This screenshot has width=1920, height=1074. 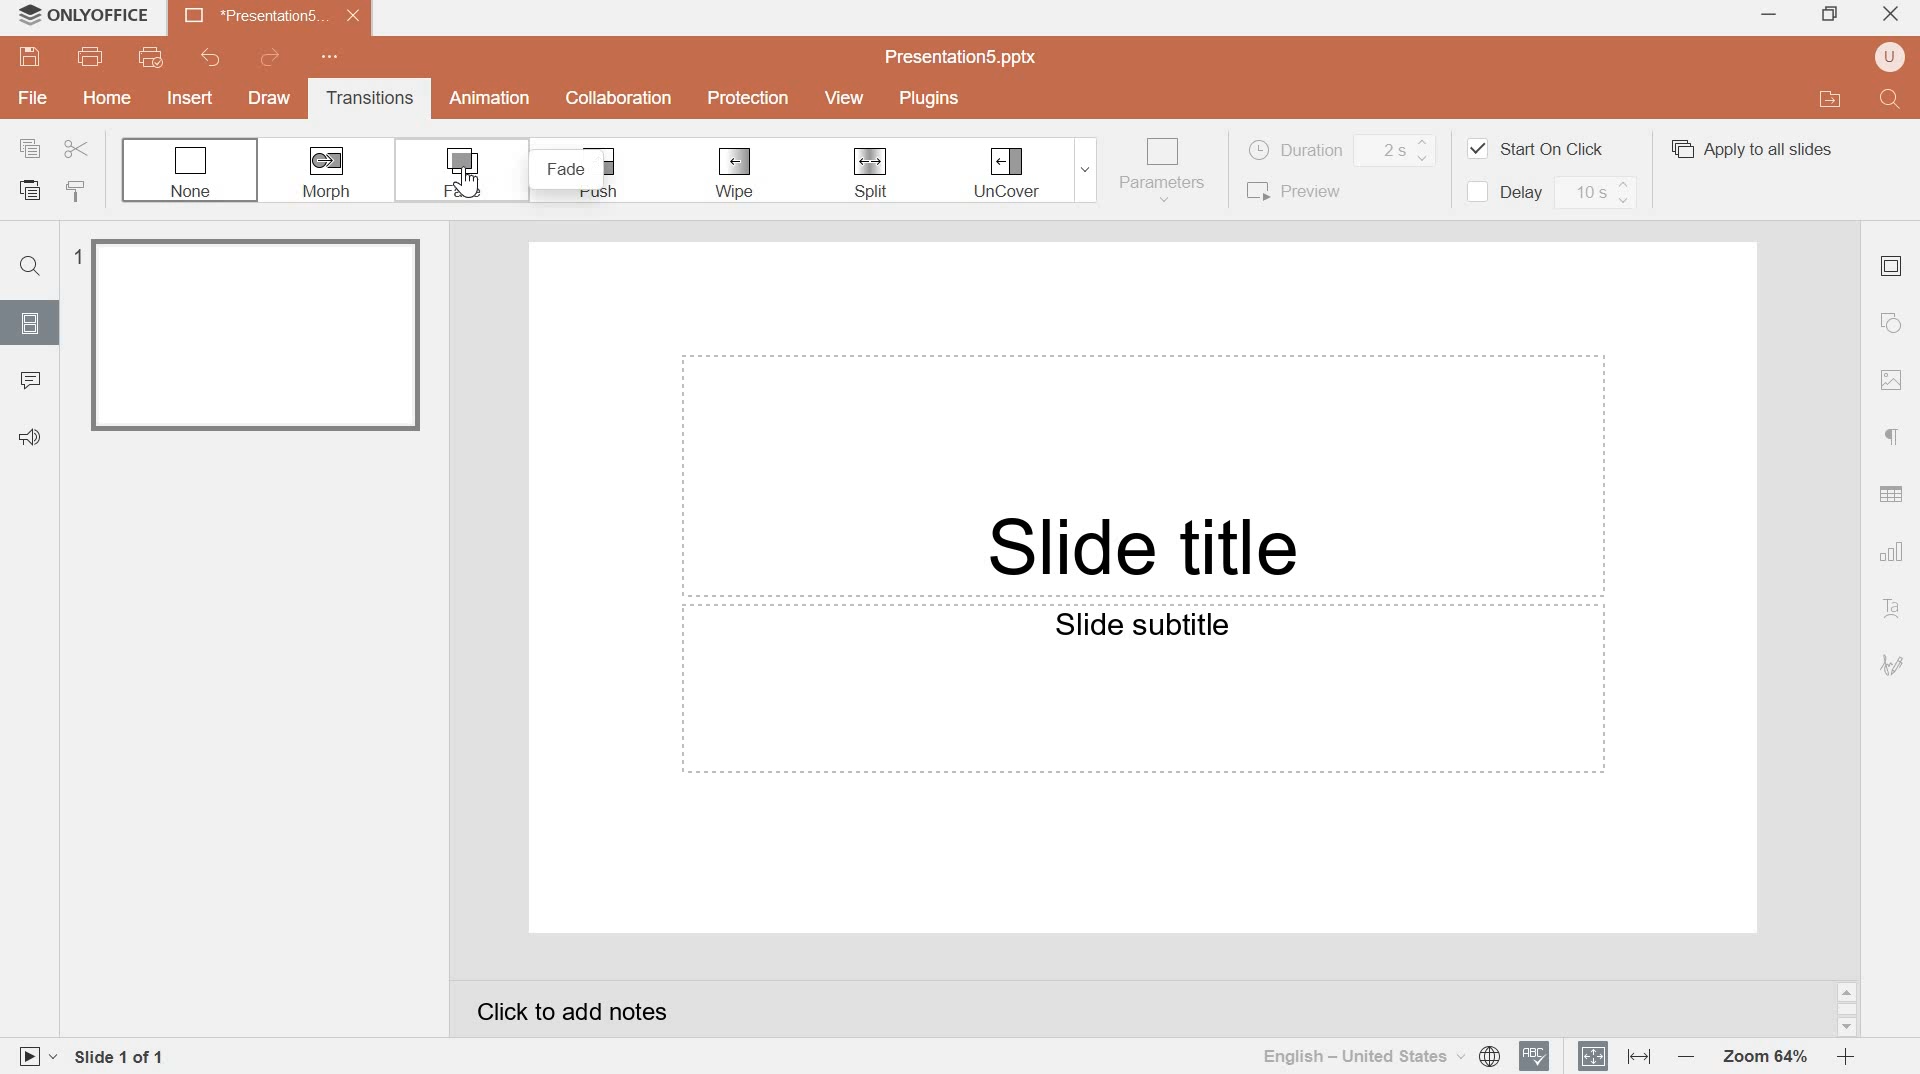 What do you see at coordinates (1891, 493) in the screenshot?
I see `Table settings` at bounding box center [1891, 493].